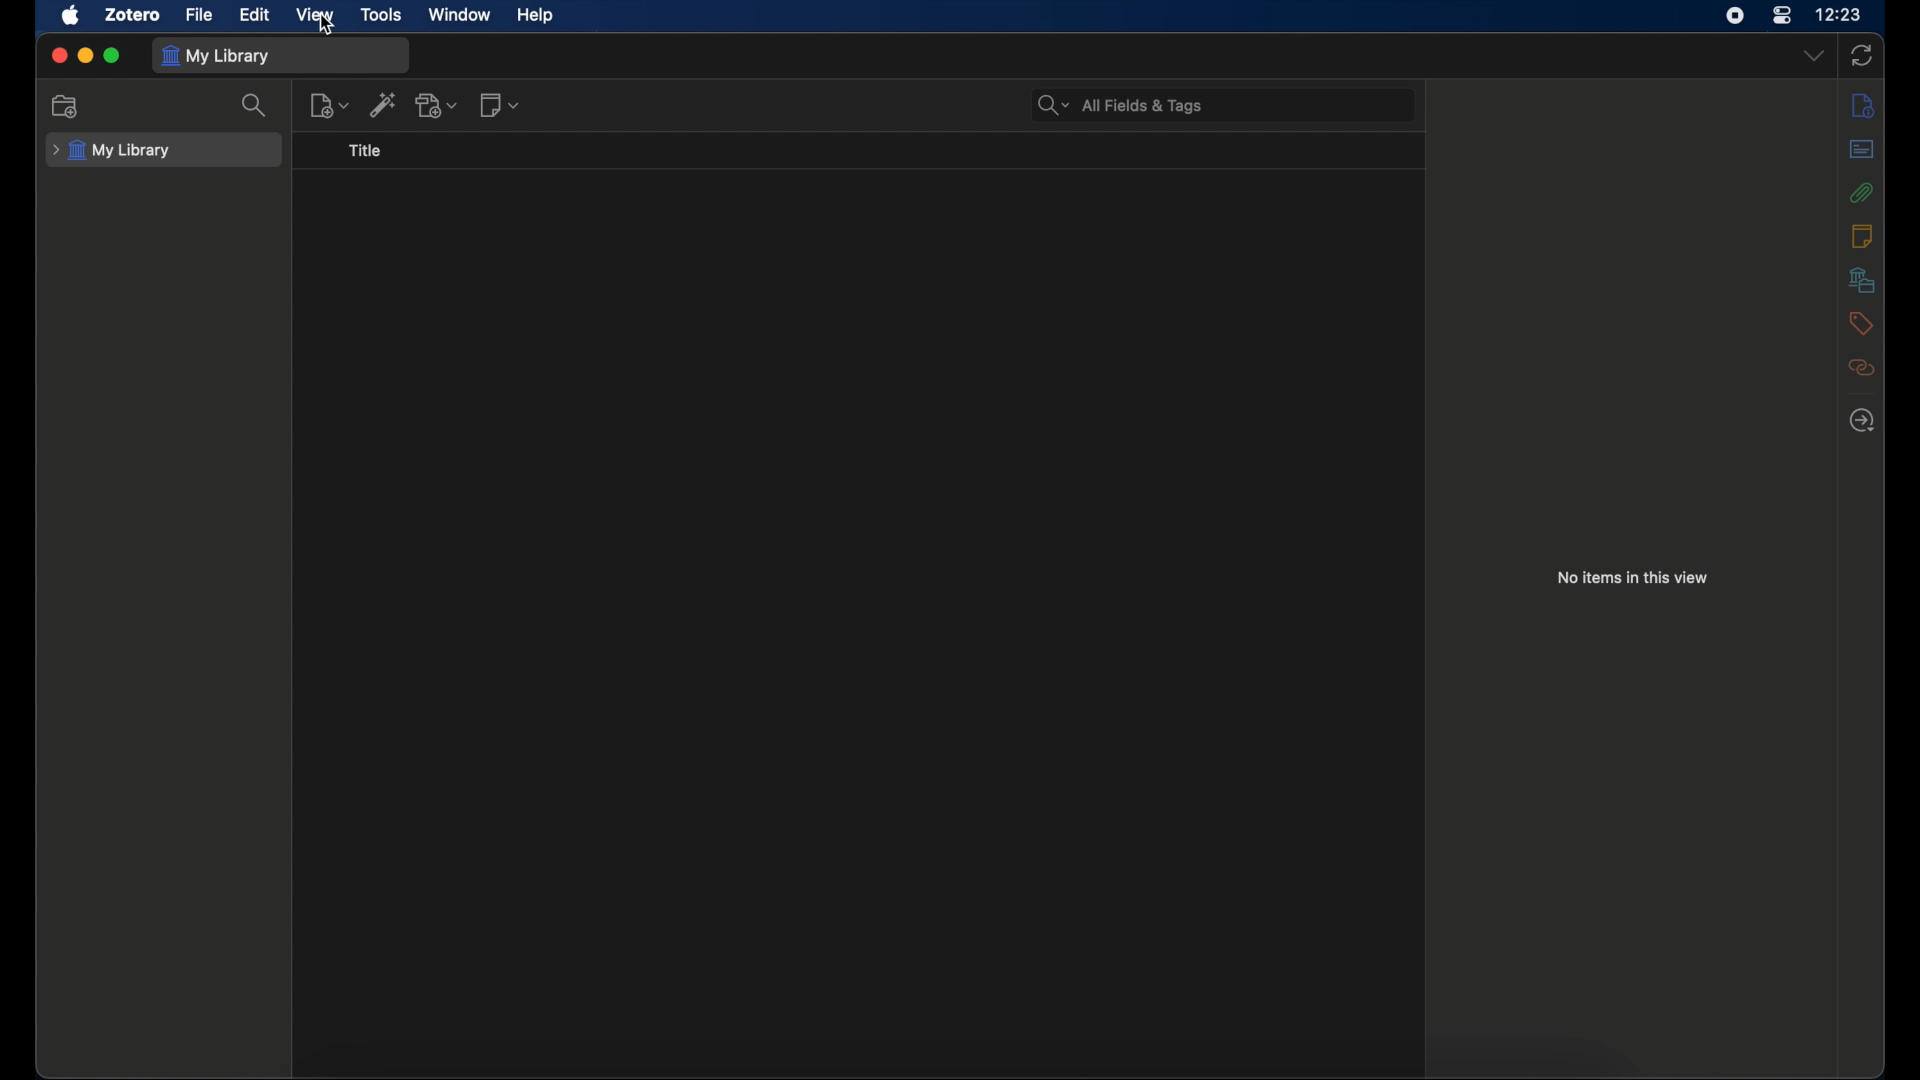 The width and height of the screenshot is (1920, 1080). I want to click on new notes, so click(500, 106).